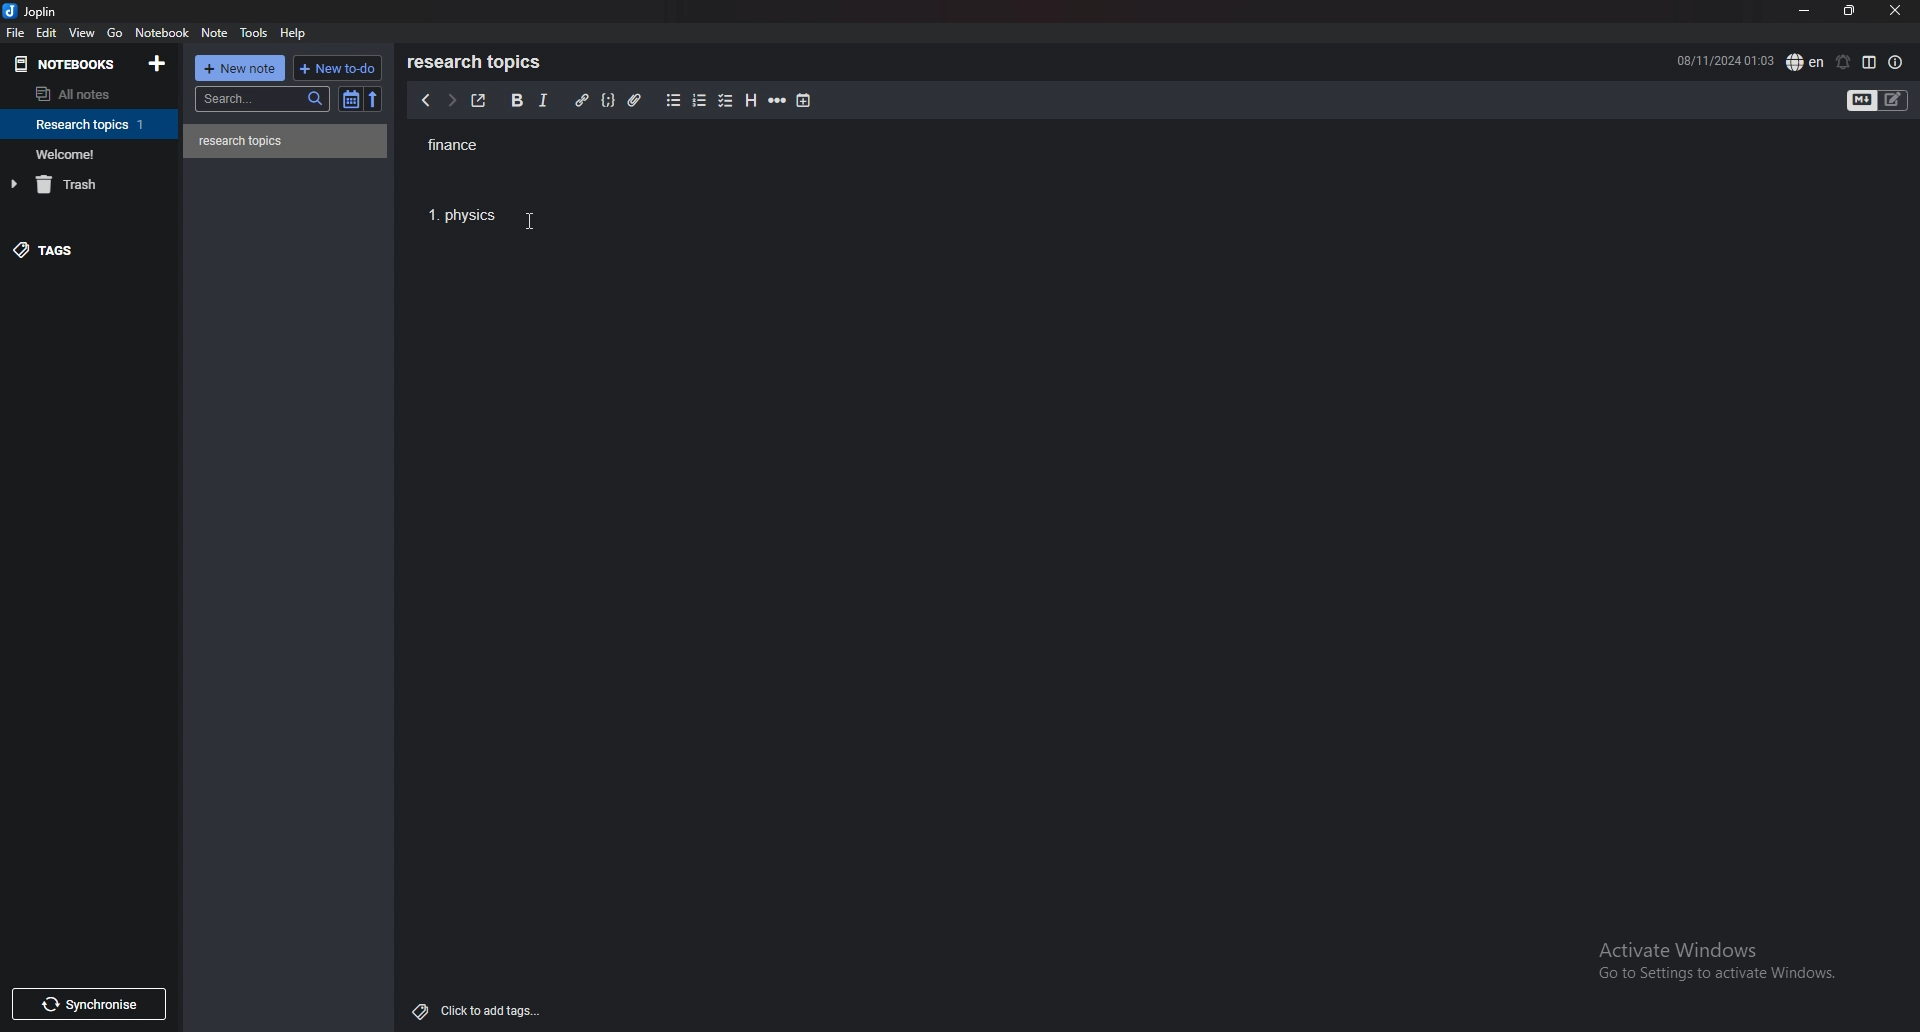 Image resolution: width=1920 pixels, height=1032 pixels. I want to click on tags, so click(85, 254).